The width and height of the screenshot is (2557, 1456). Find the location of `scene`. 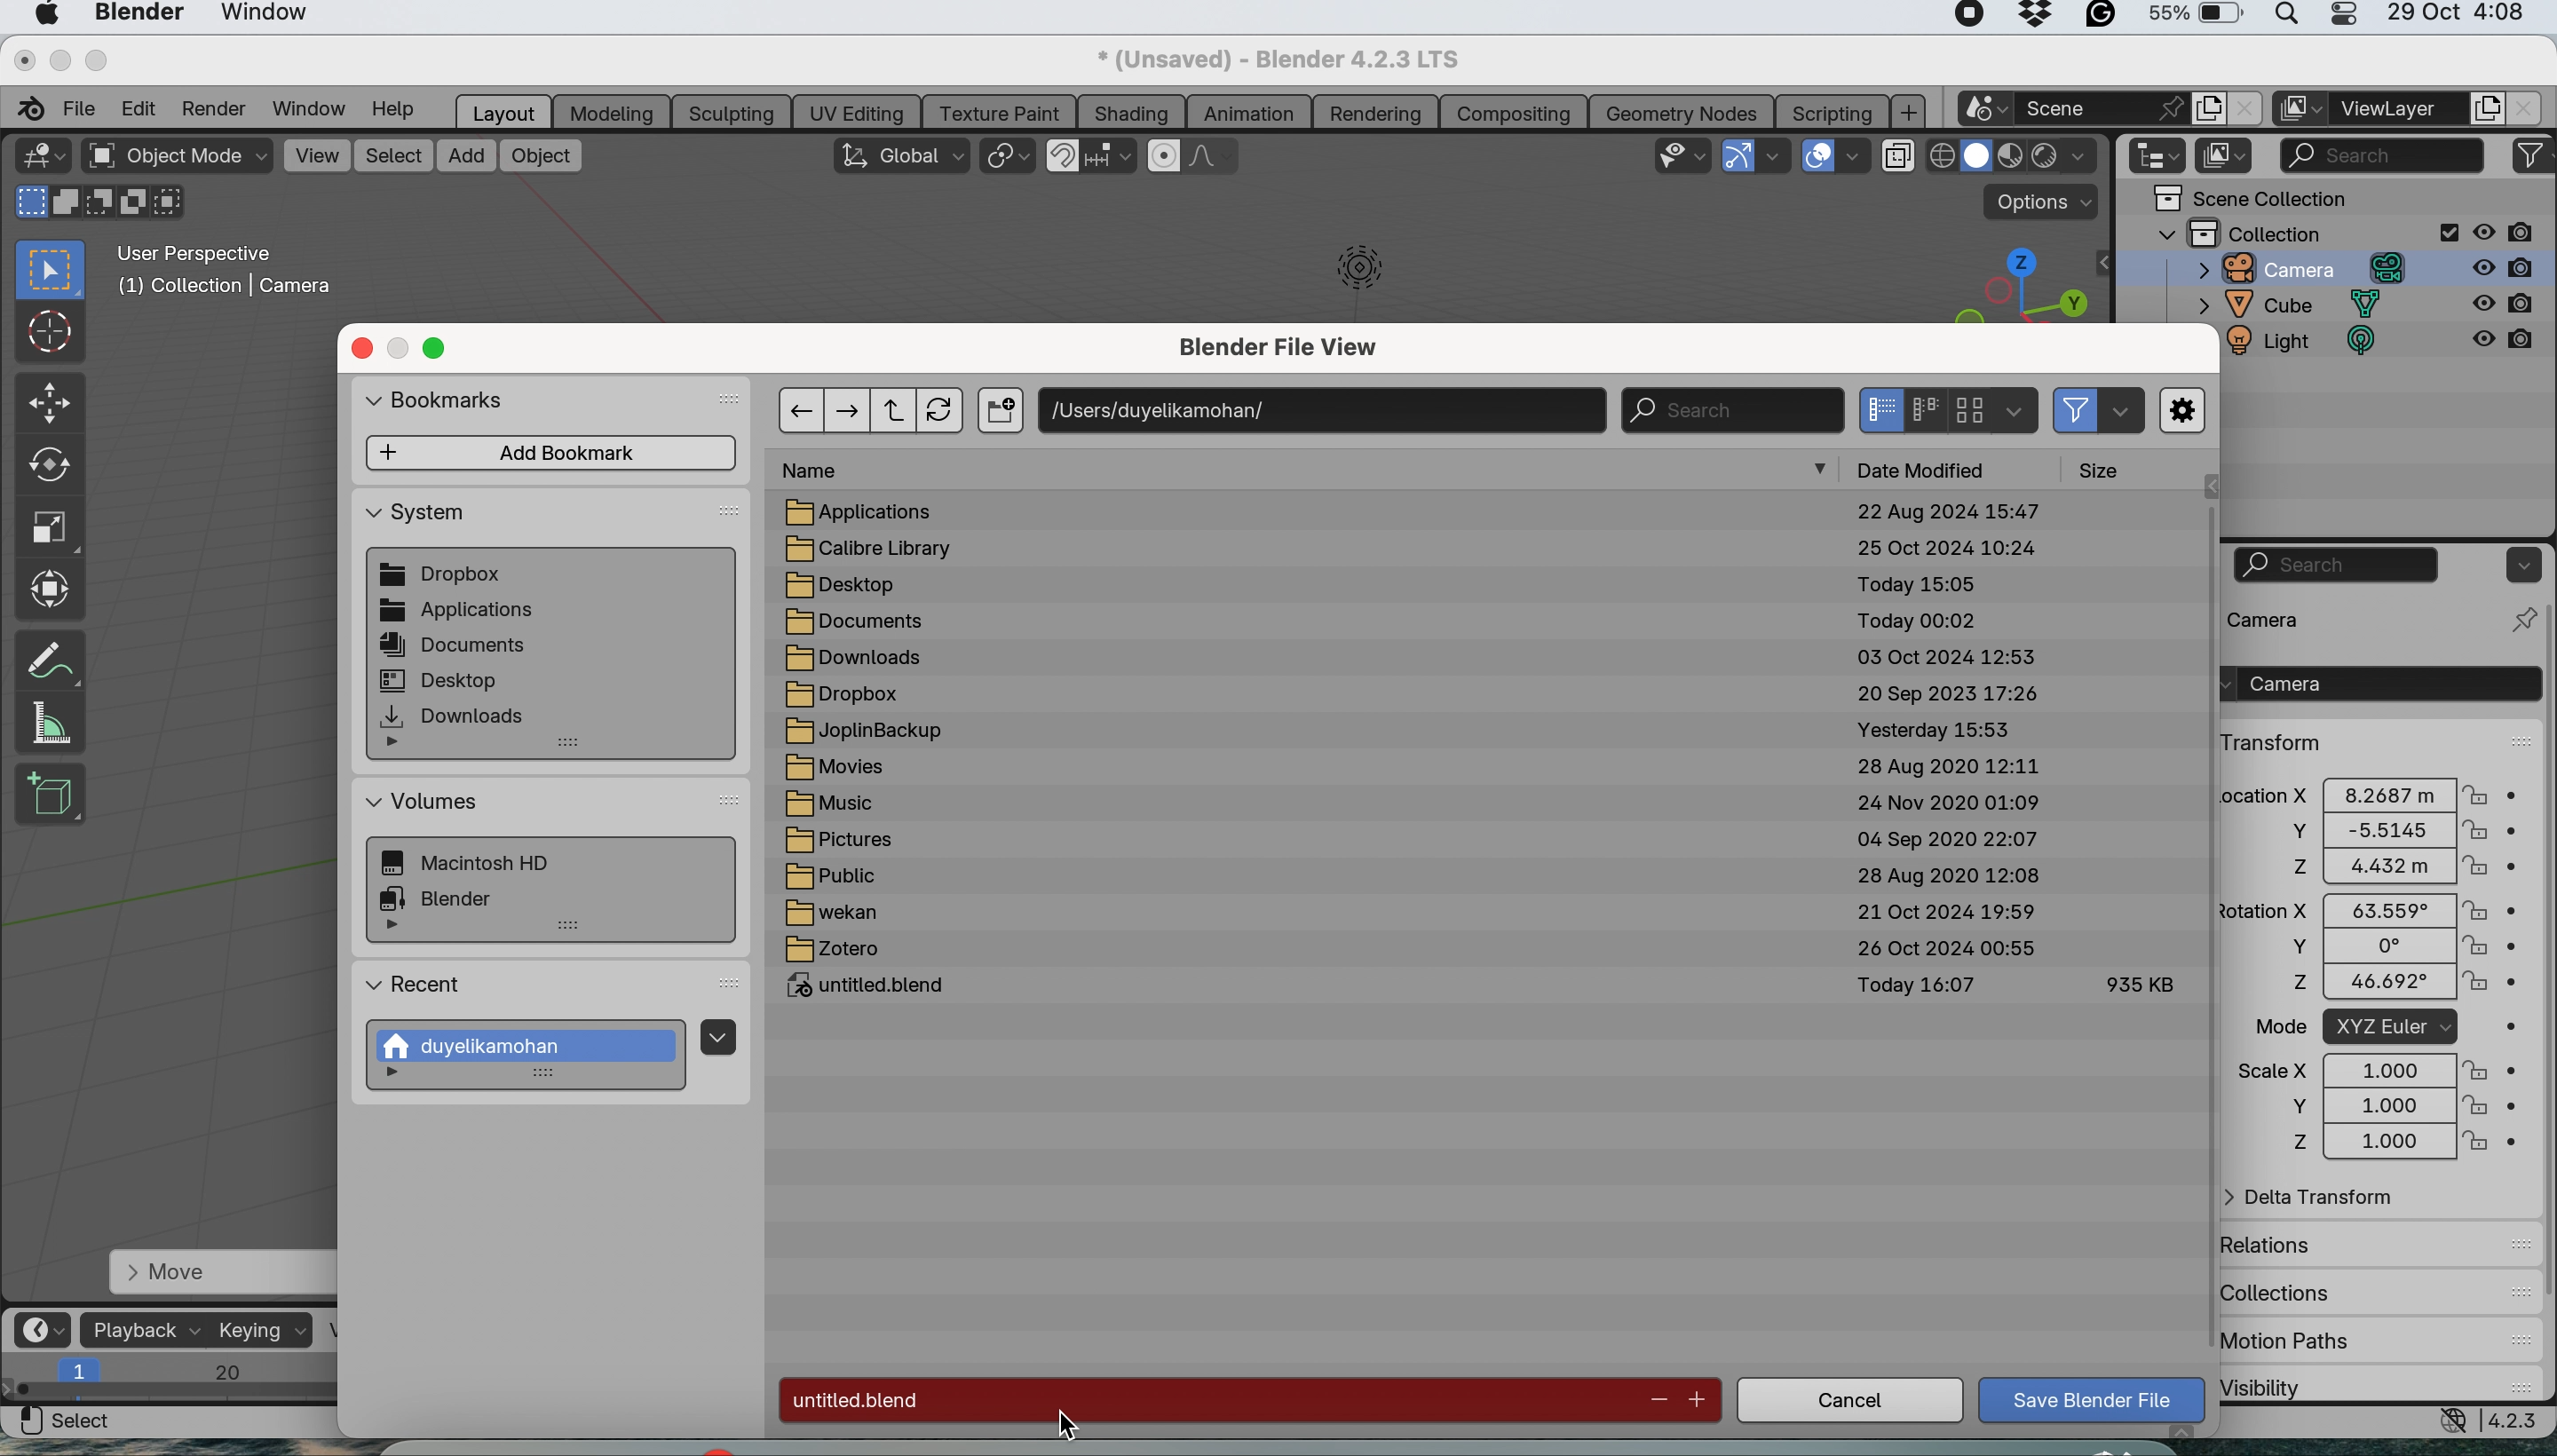

scene is located at coordinates (2101, 107).